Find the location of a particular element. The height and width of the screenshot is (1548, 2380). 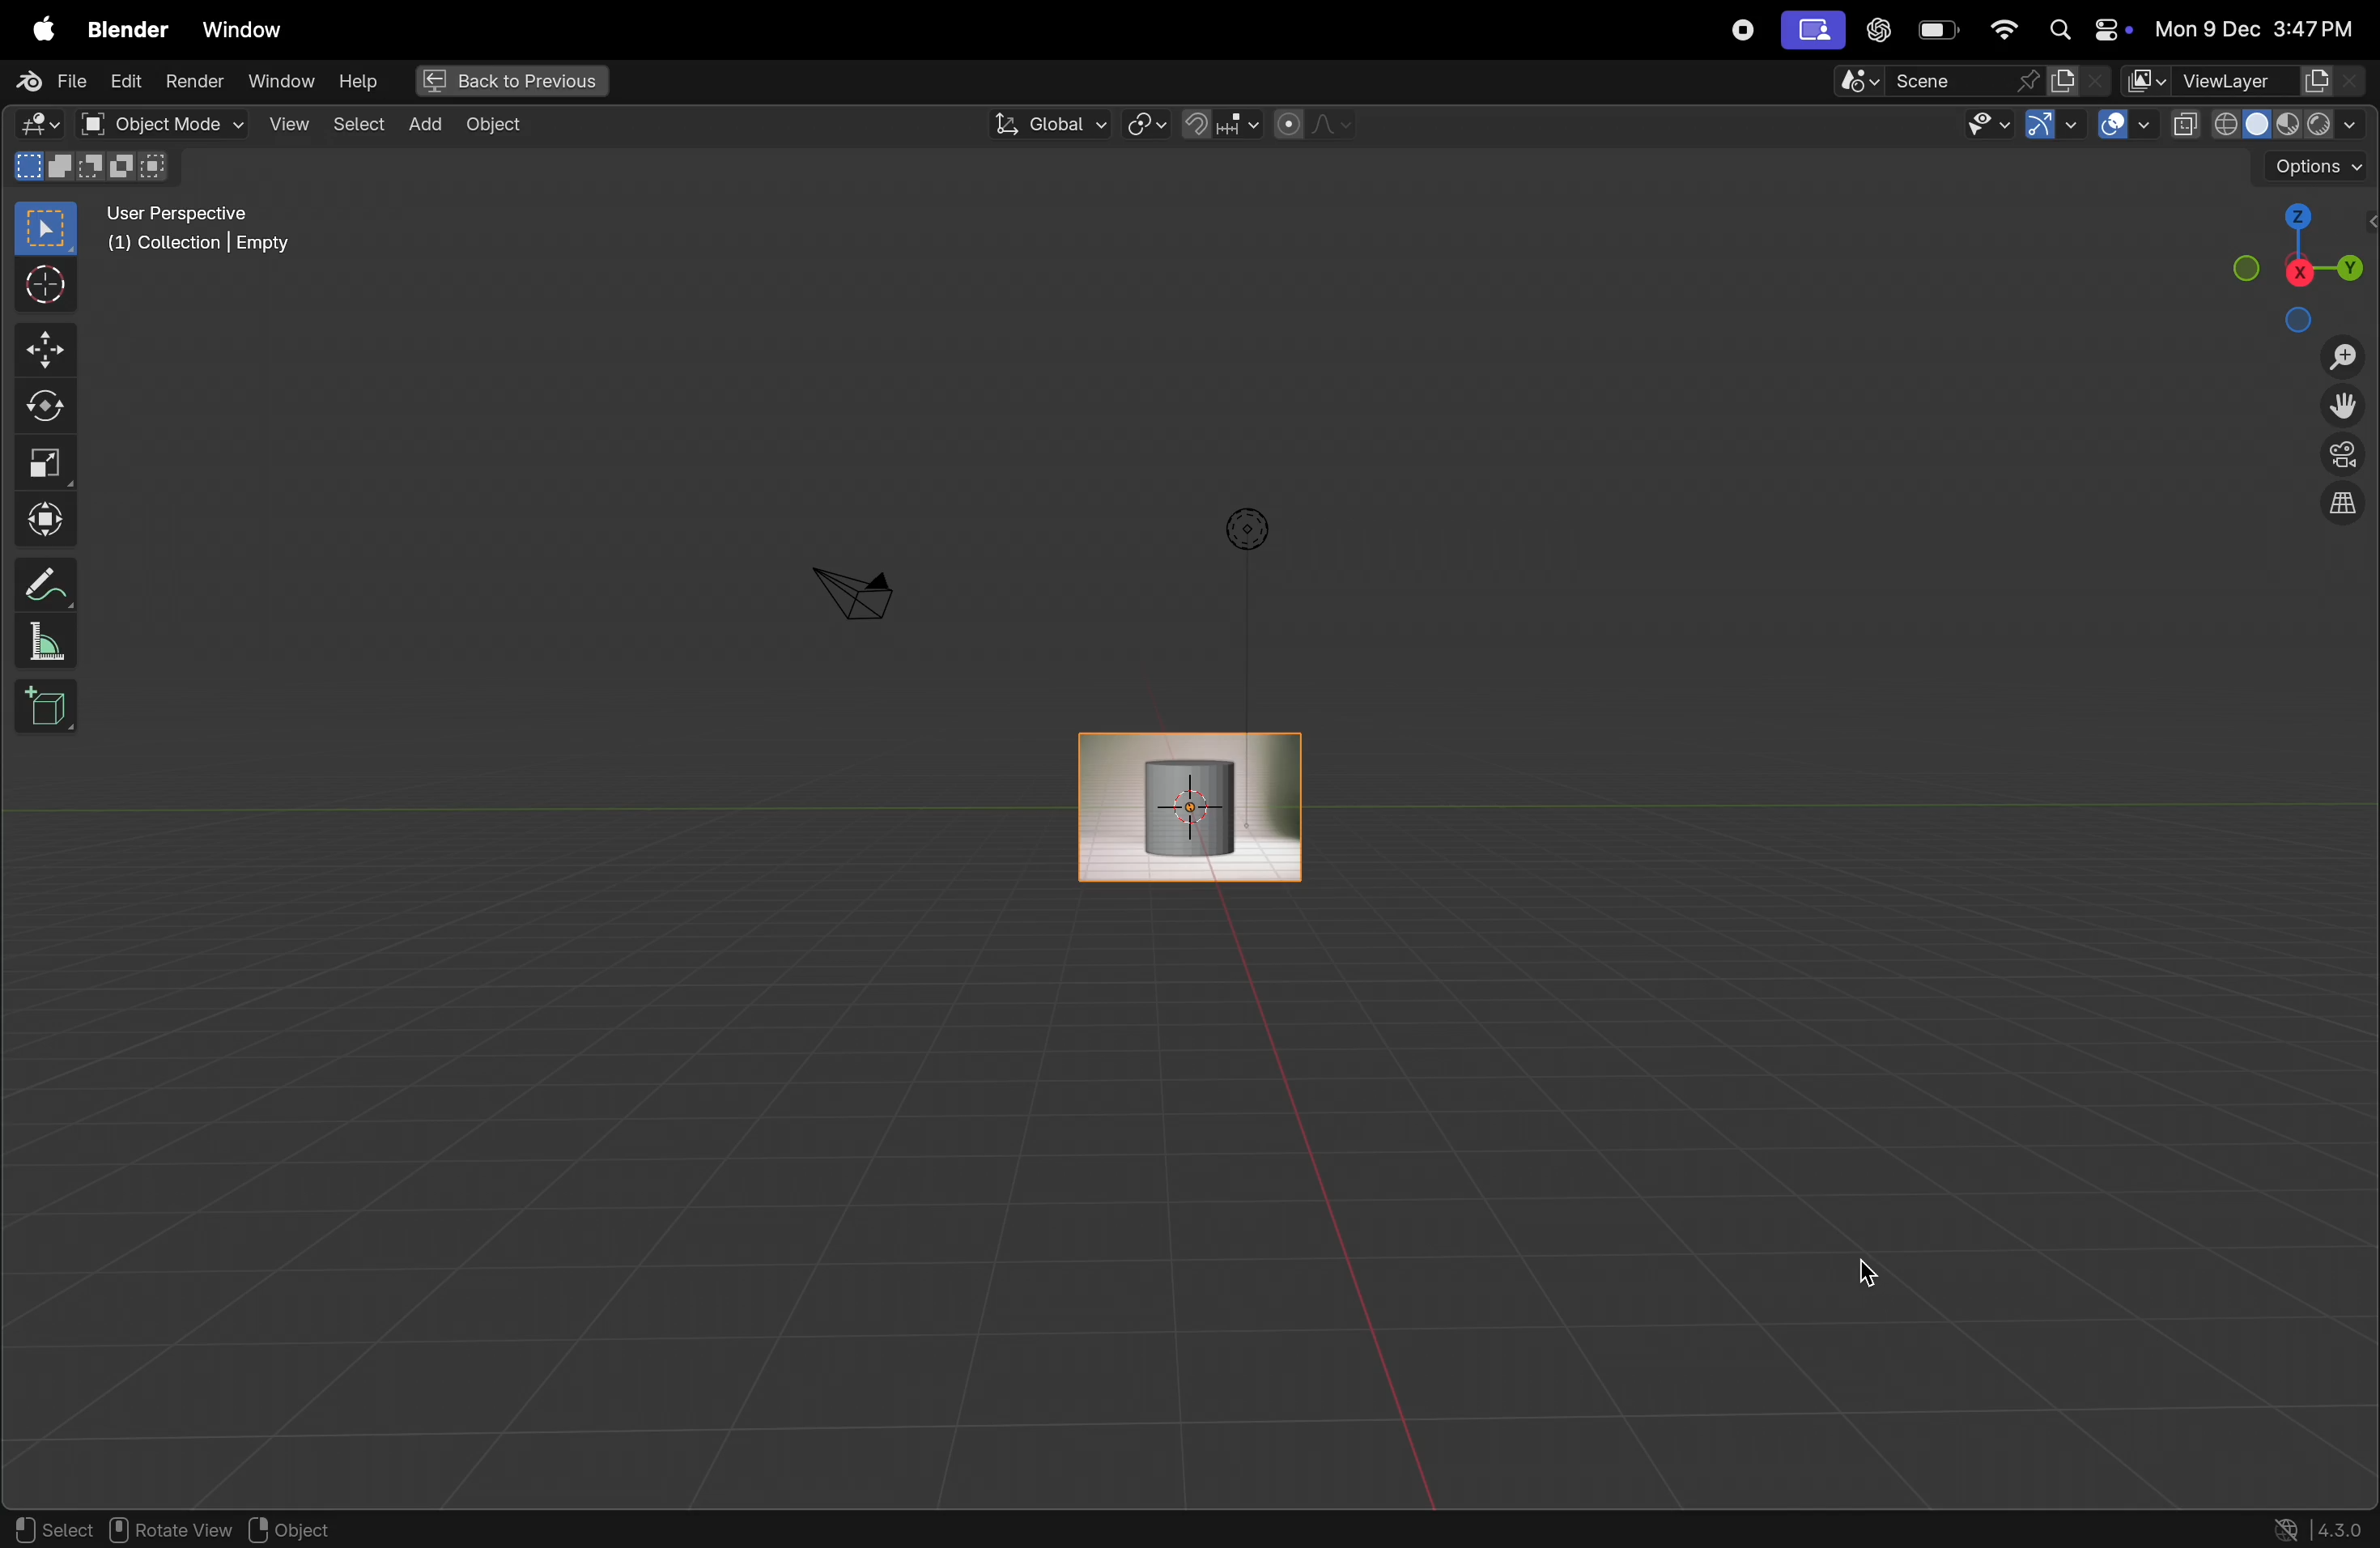

user perspective is located at coordinates (213, 233).